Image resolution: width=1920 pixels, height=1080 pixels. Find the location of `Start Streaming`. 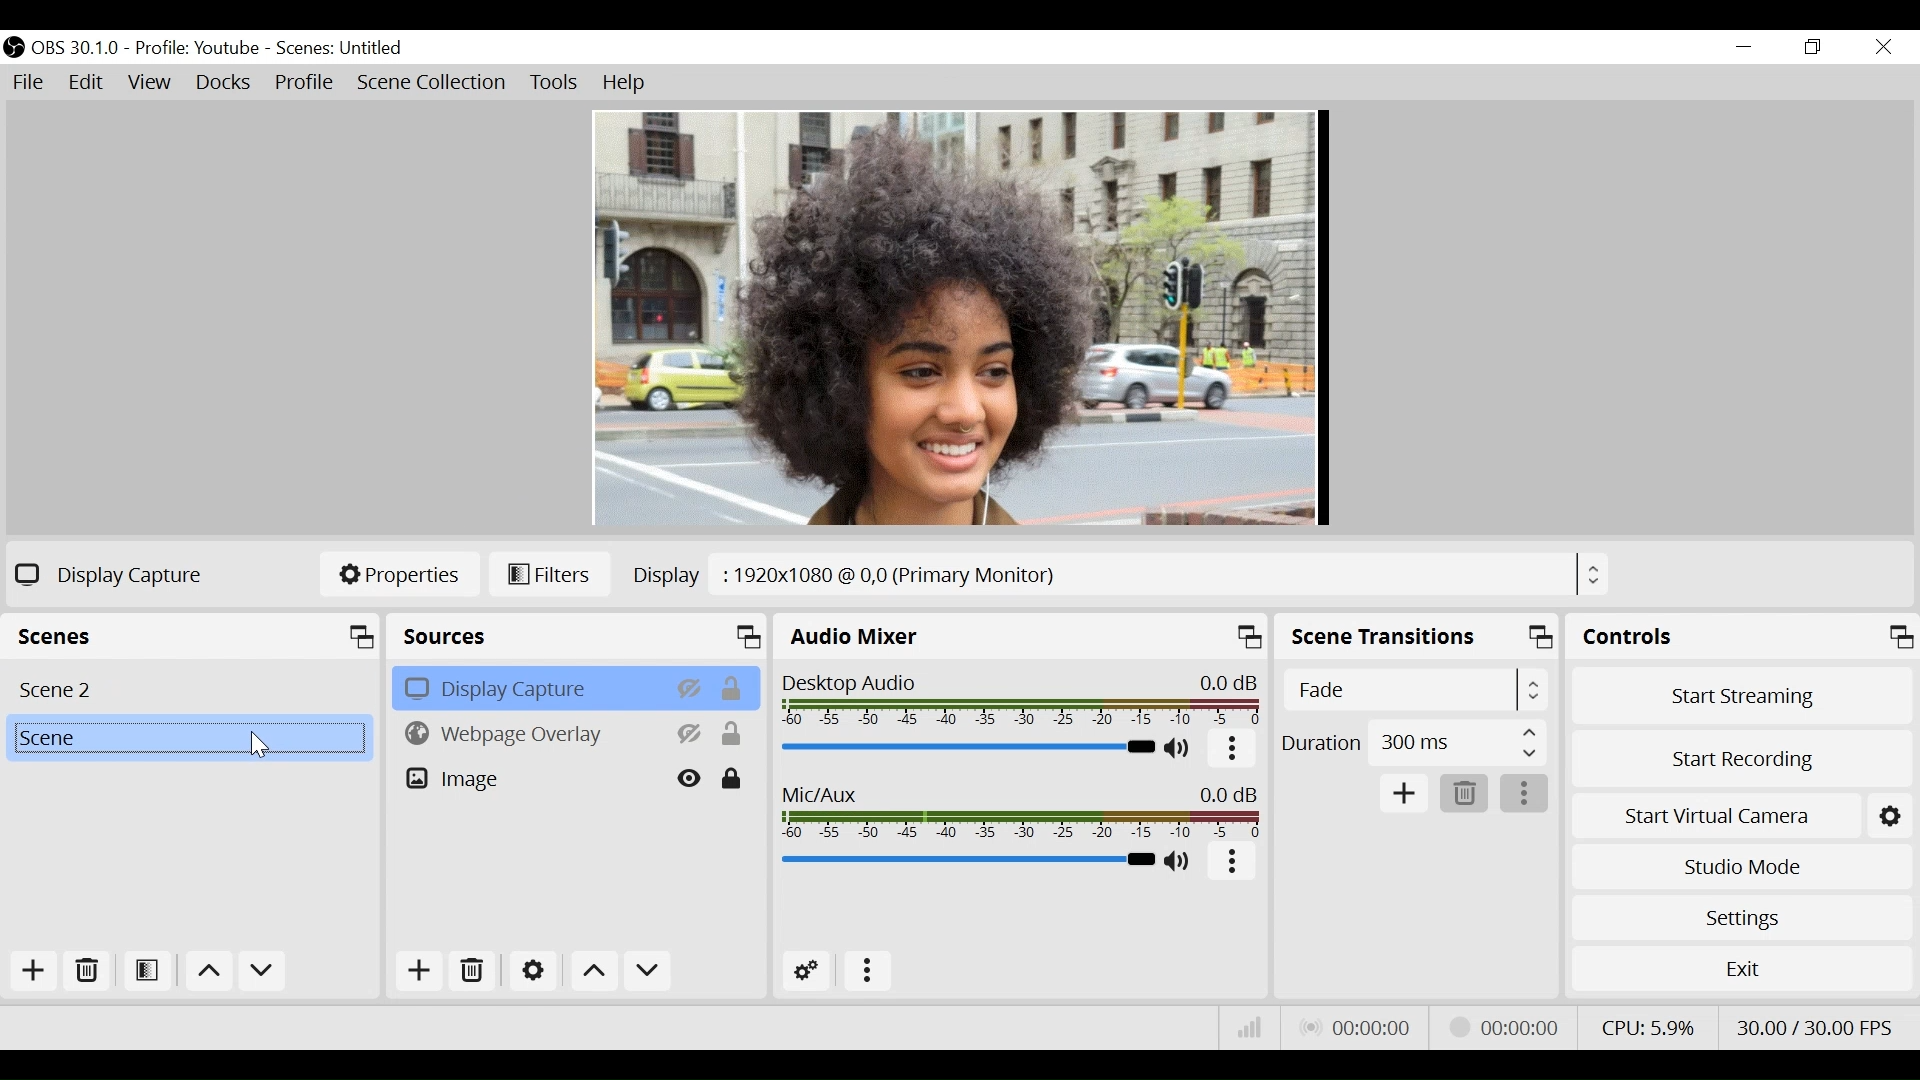

Start Streaming is located at coordinates (1741, 696).